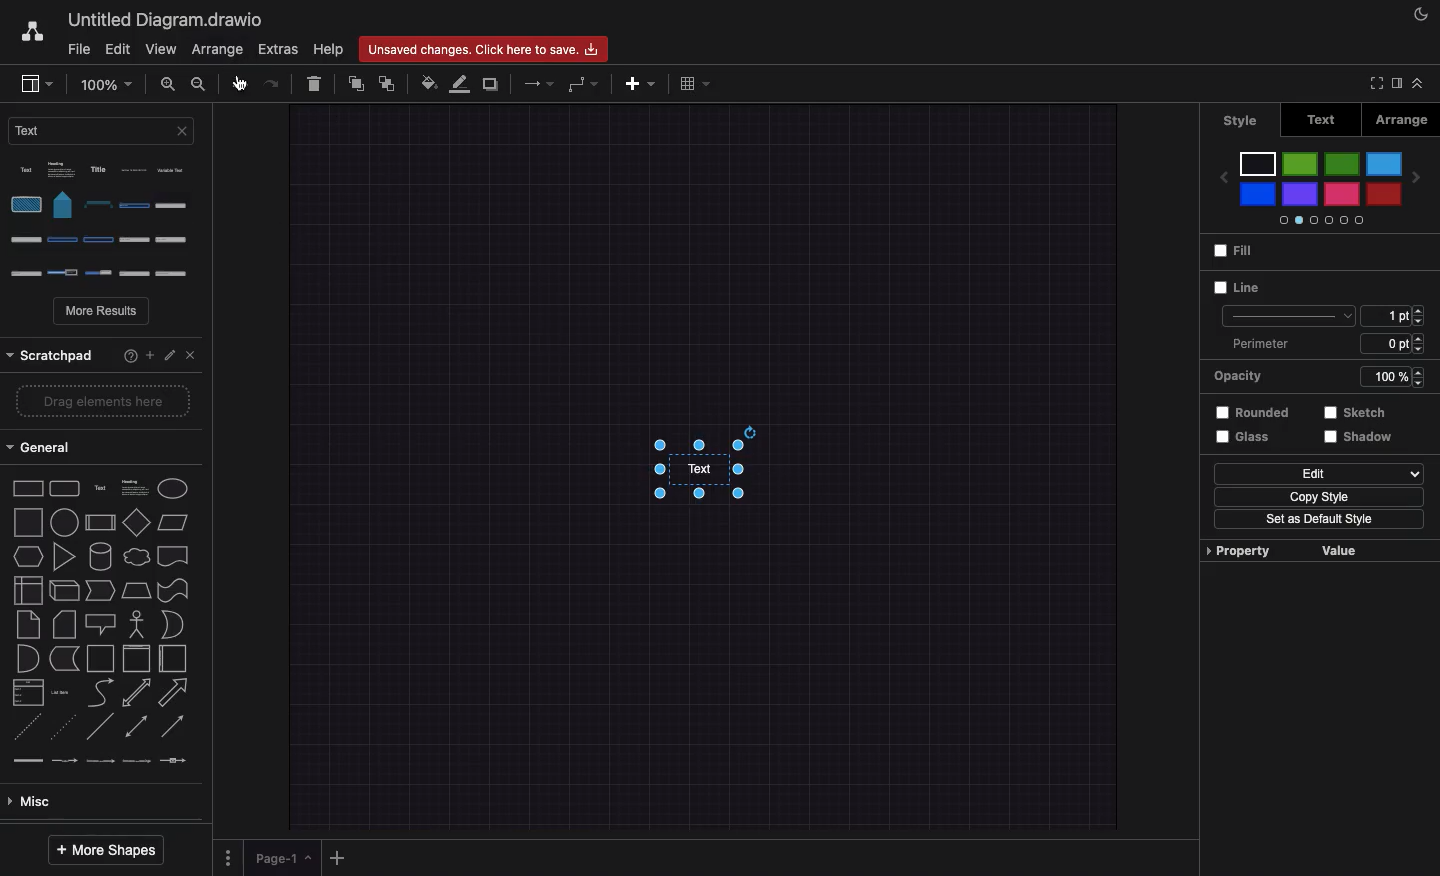 This screenshot has height=876, width=1440. Describe the element at coordinates (1219, 171) in the screenshot. I see `Previous` at that location.